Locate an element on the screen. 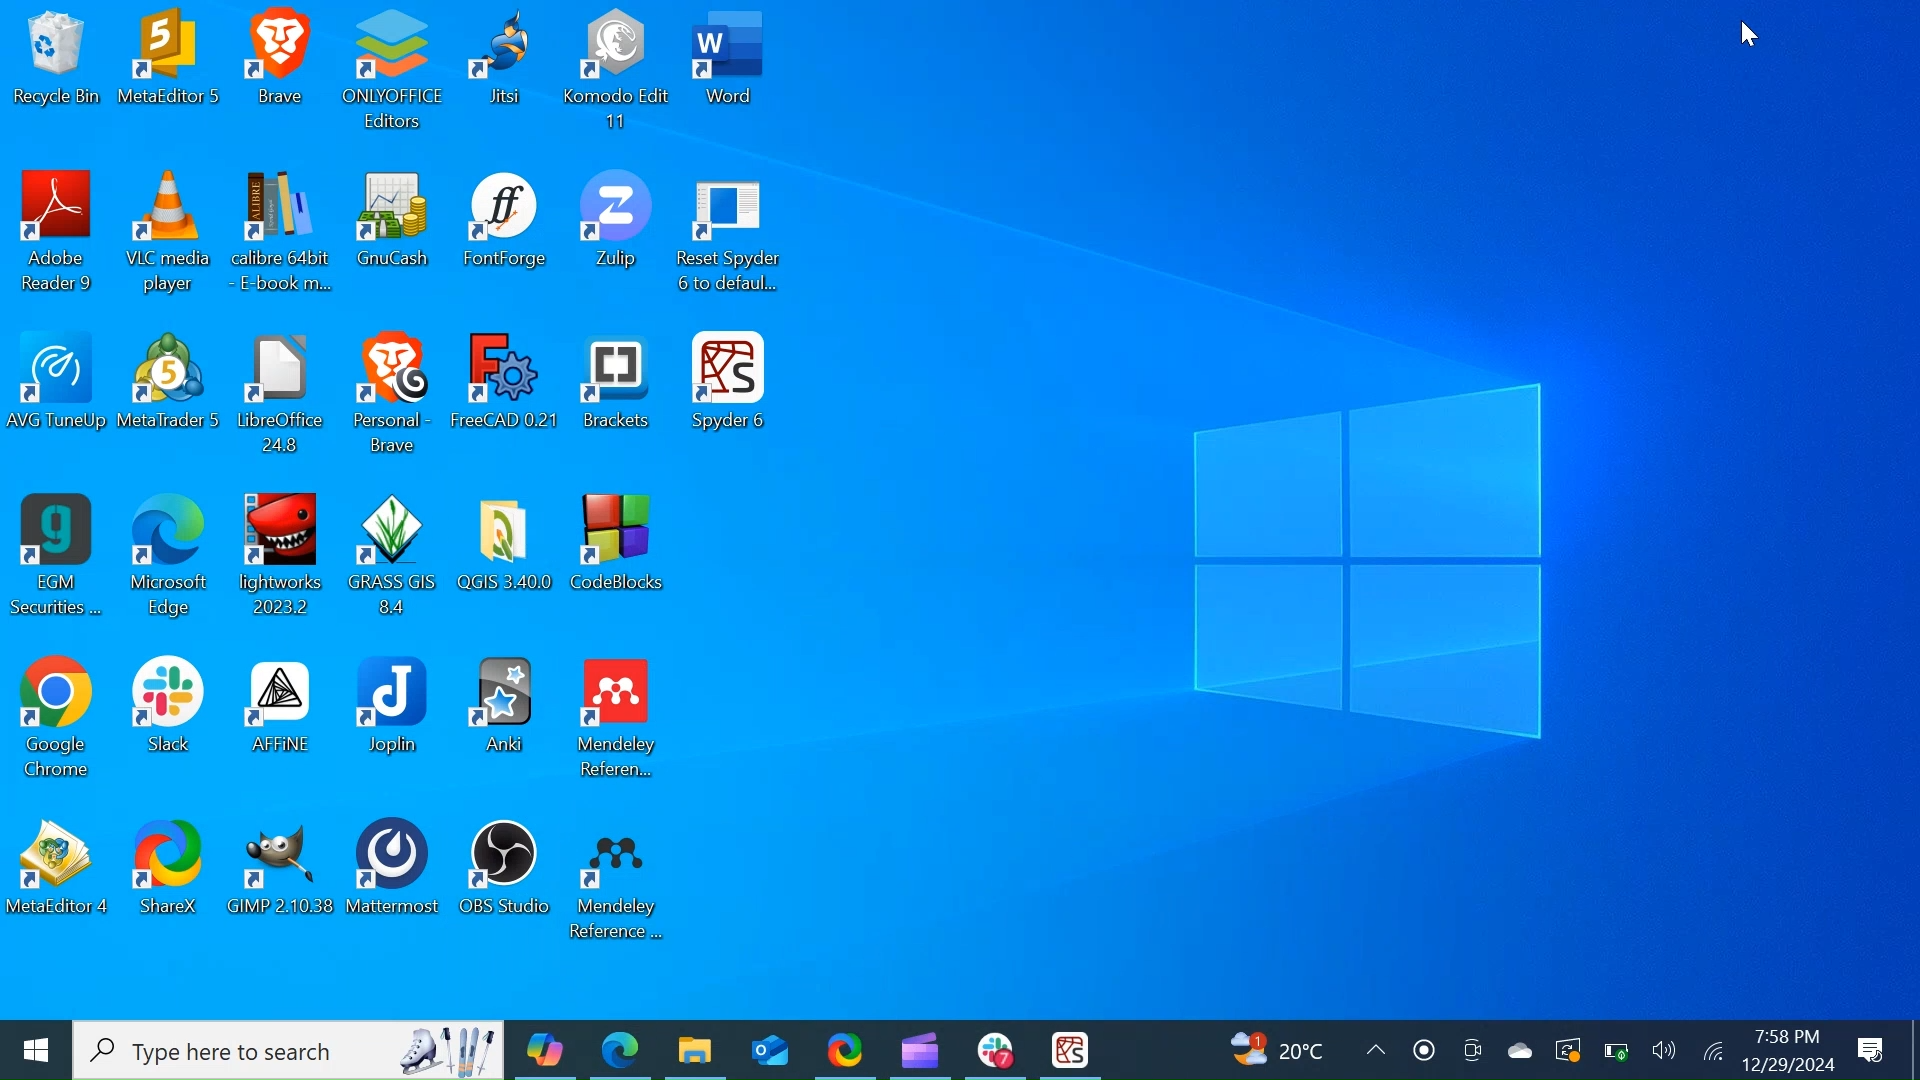 The image size is (1920, 1080). Mendeley Desktop icon is located at coordinates (619, 880).